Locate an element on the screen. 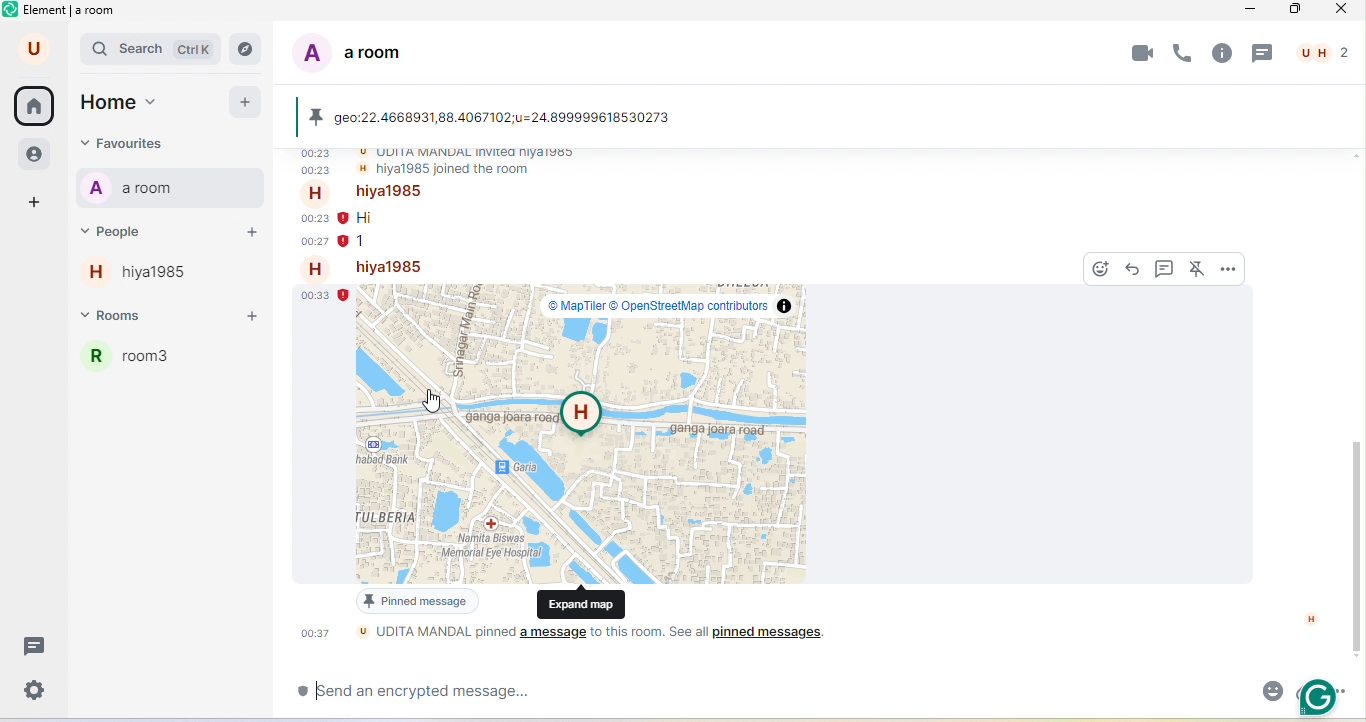 This screenshot has width=1366, height=722. h is located at coordinates (320, 270).